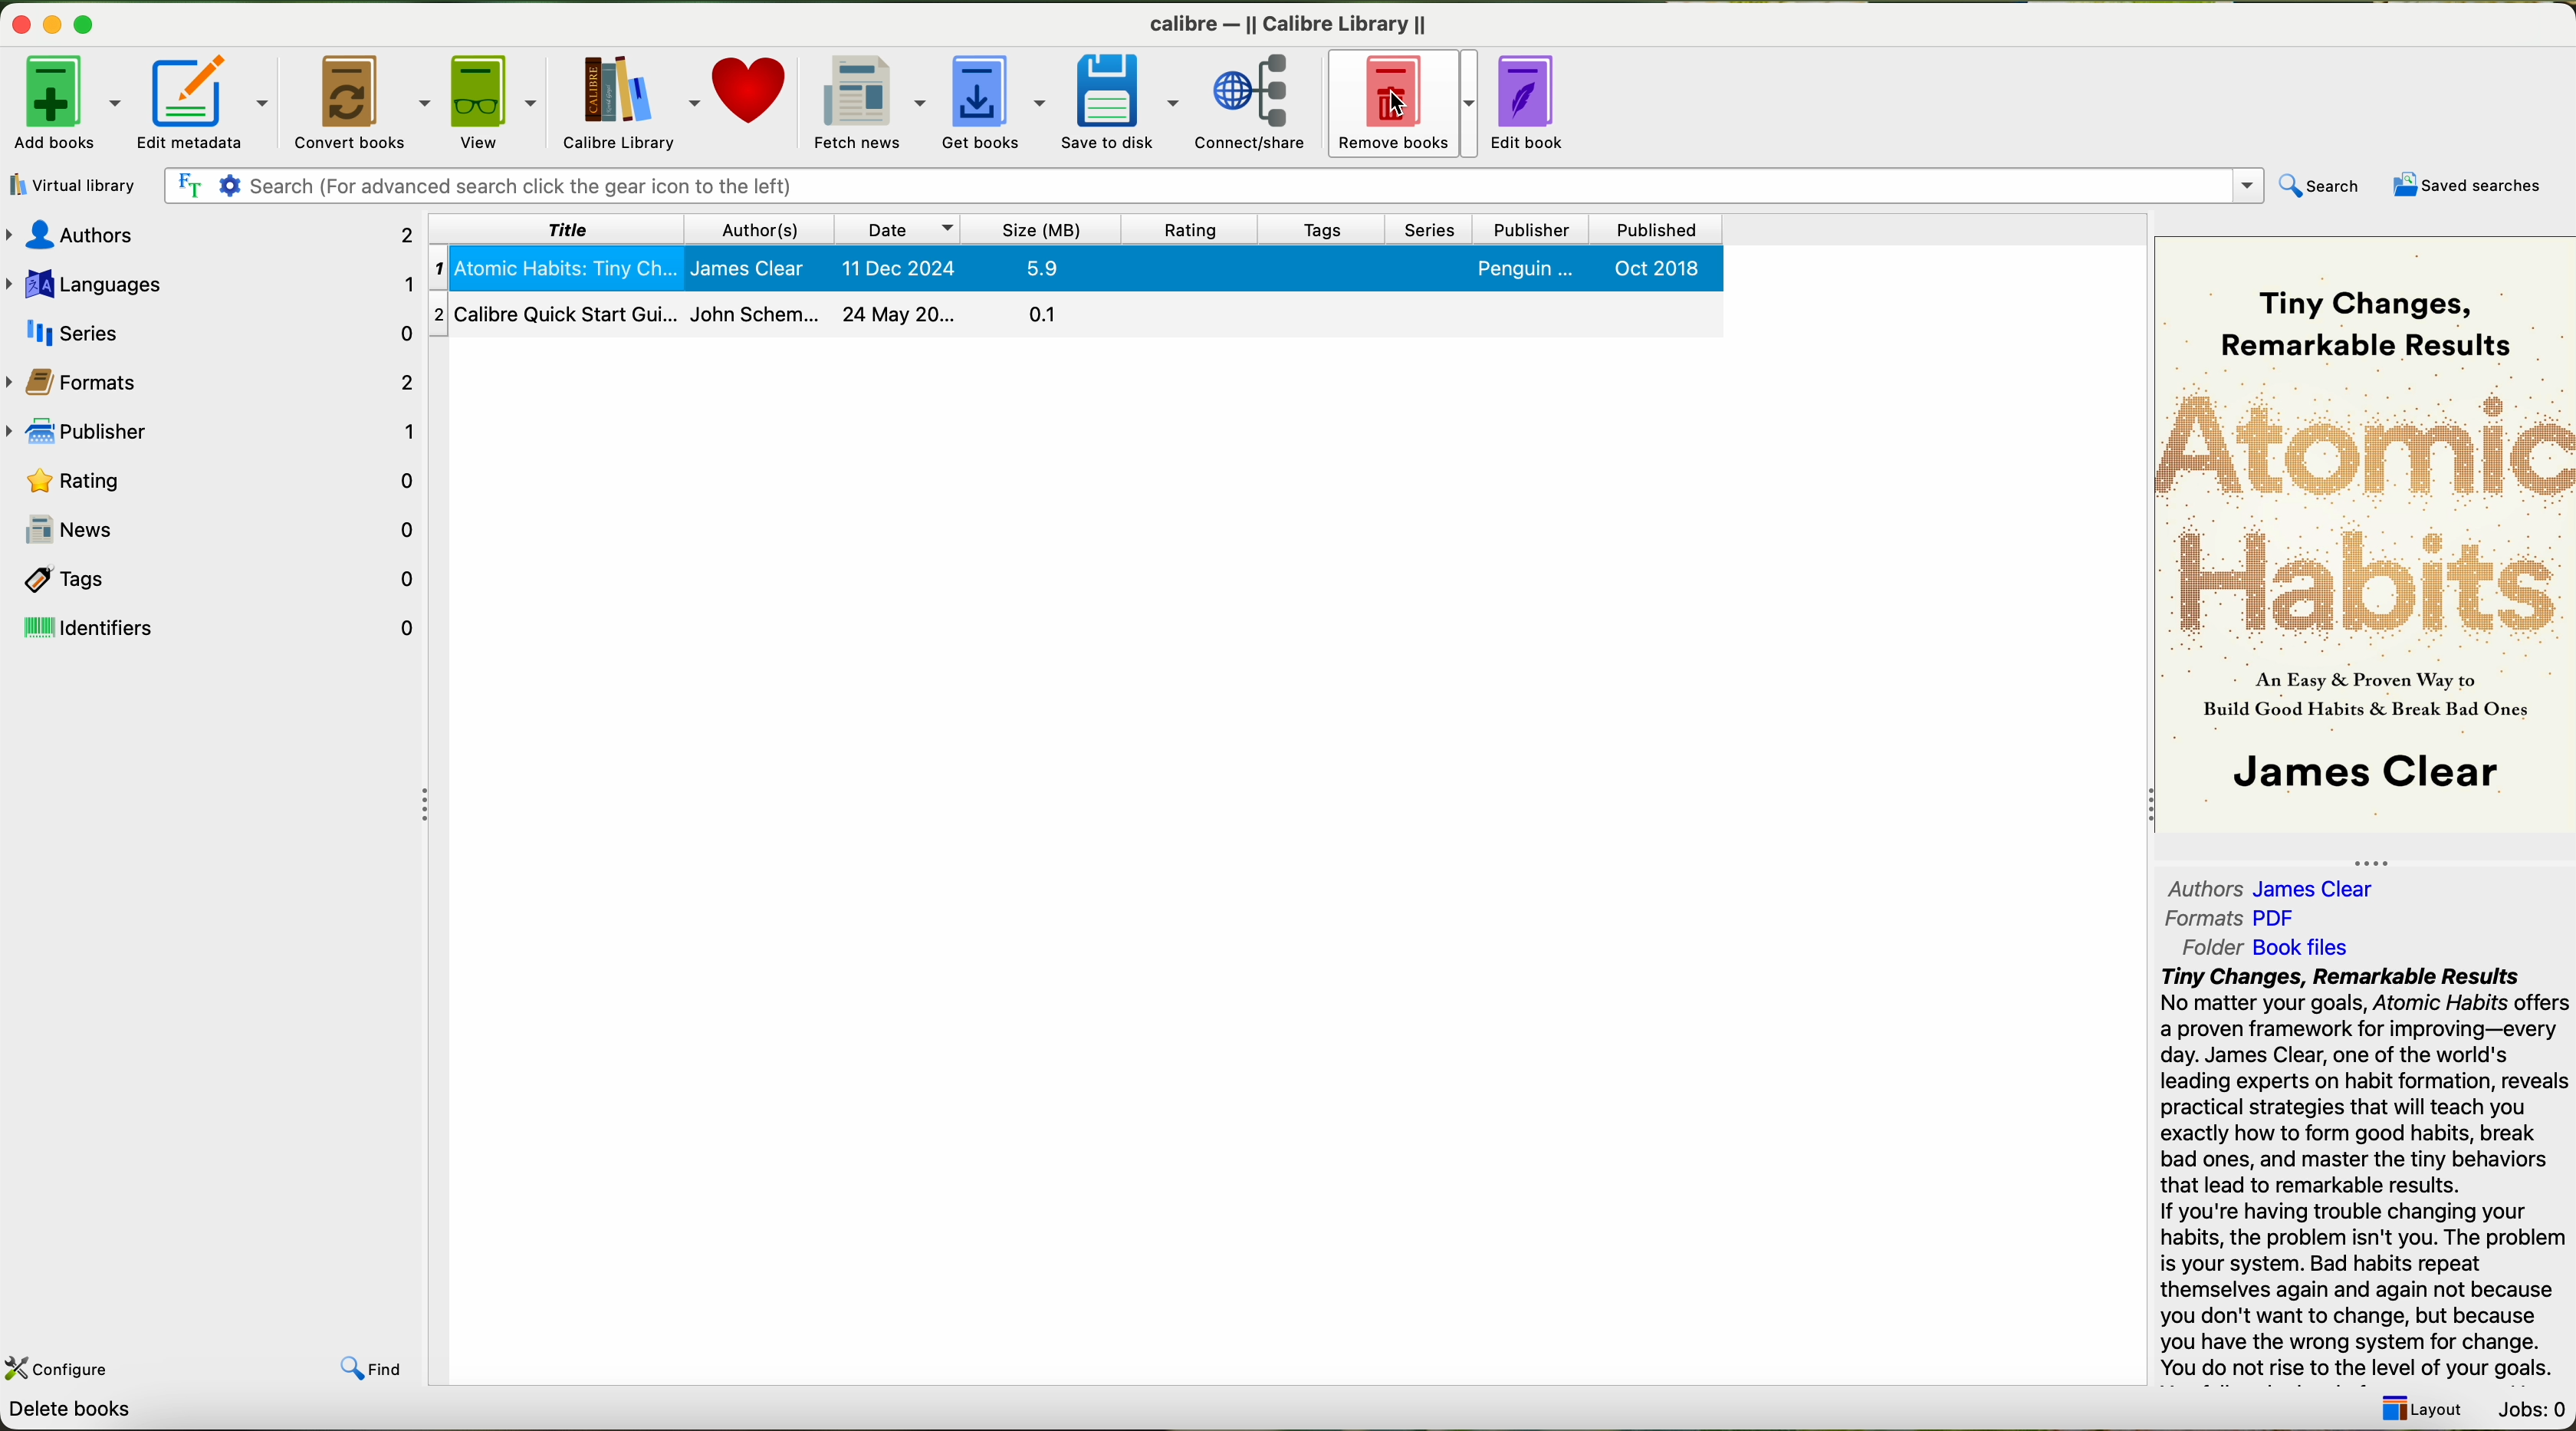  What do you see at coordinates (2365, 538) in the screenshot?
I see `book cover preview` at bounding box center [2365, 538].